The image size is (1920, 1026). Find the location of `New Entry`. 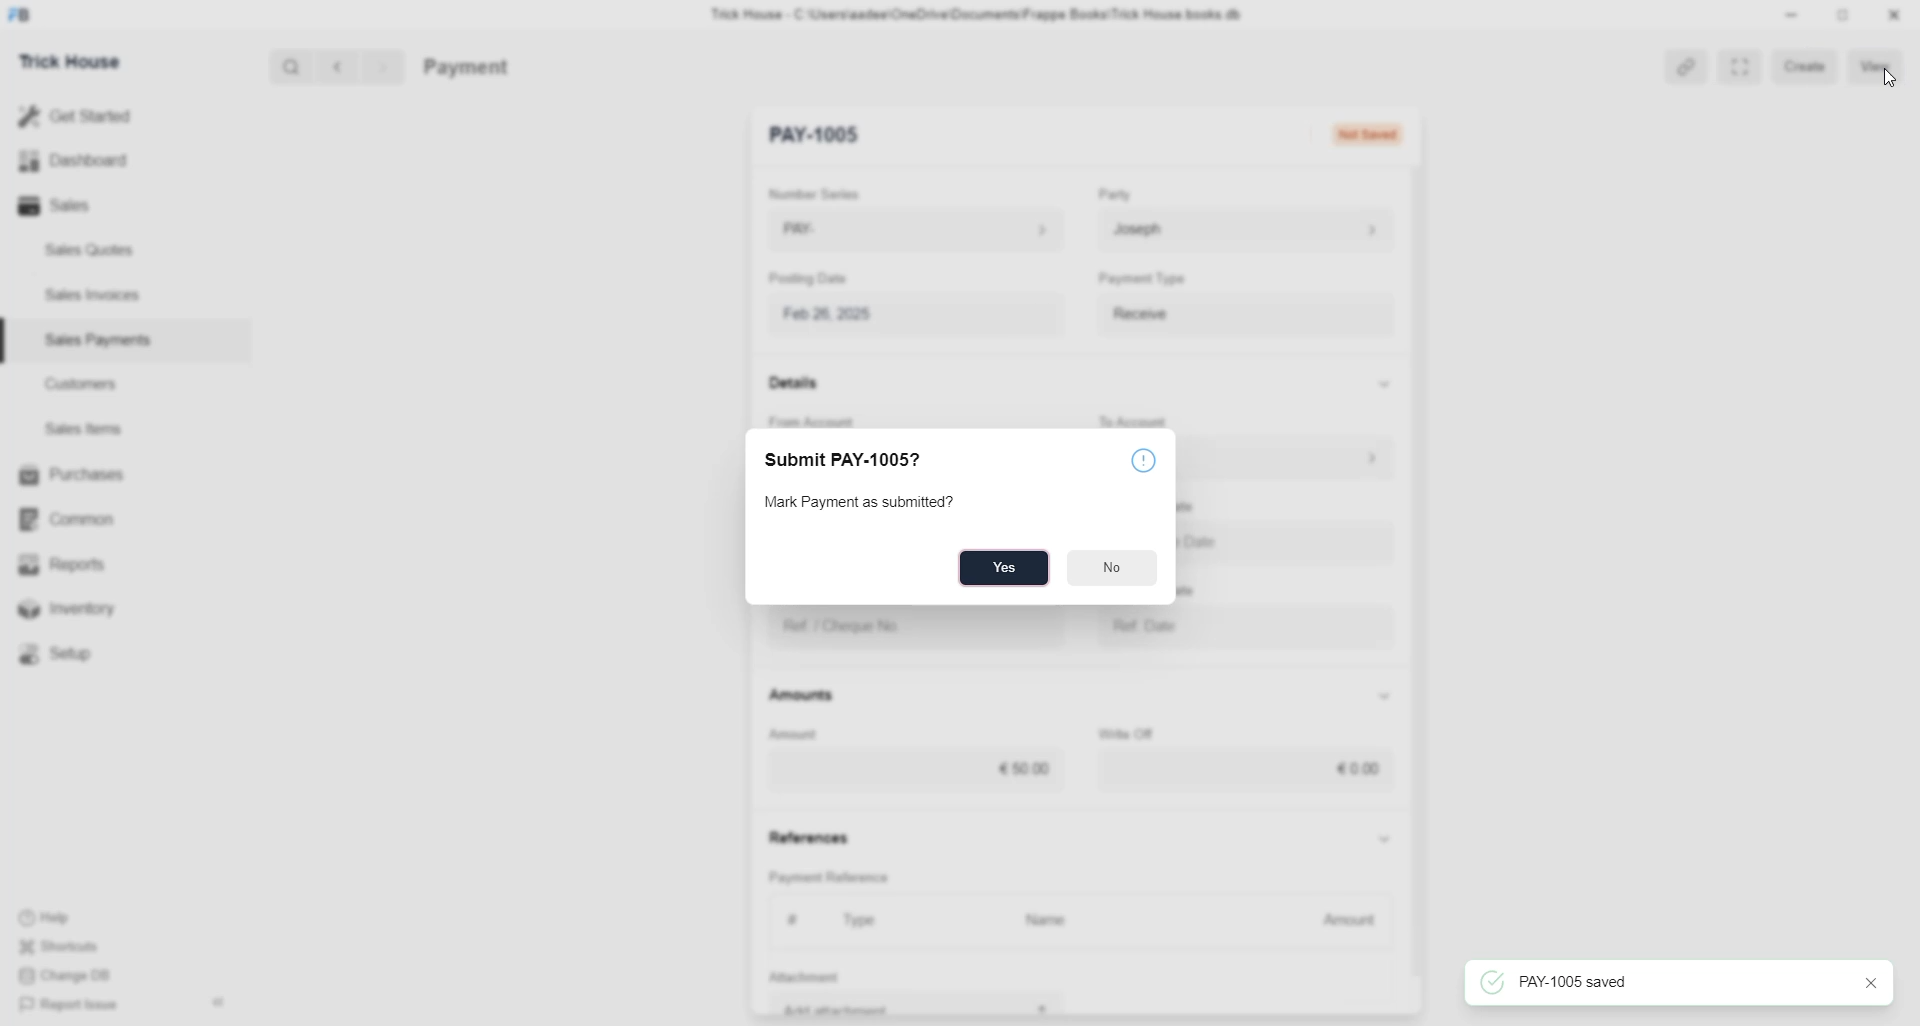

New Entry is located at coordinates (819, 135).